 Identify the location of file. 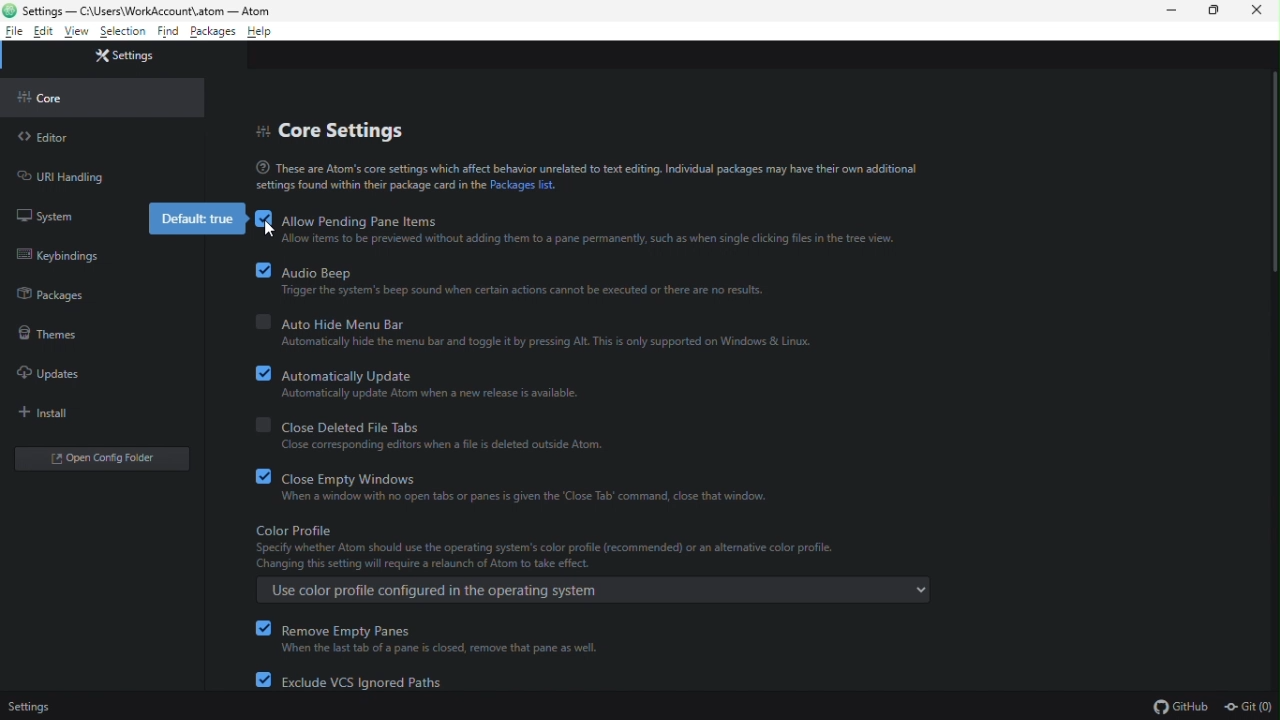
(14, 31).